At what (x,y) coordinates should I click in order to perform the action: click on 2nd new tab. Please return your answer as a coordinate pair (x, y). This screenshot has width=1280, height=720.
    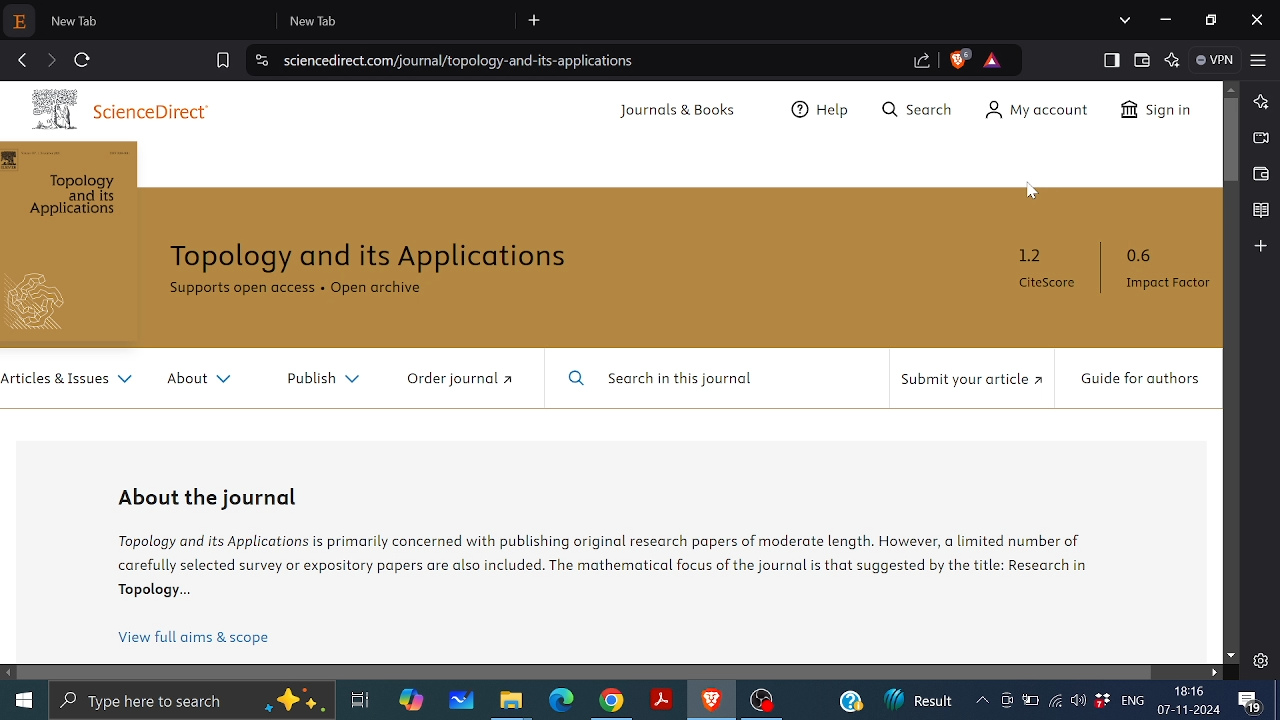
    Looking at the image, I should click on (401, 20).